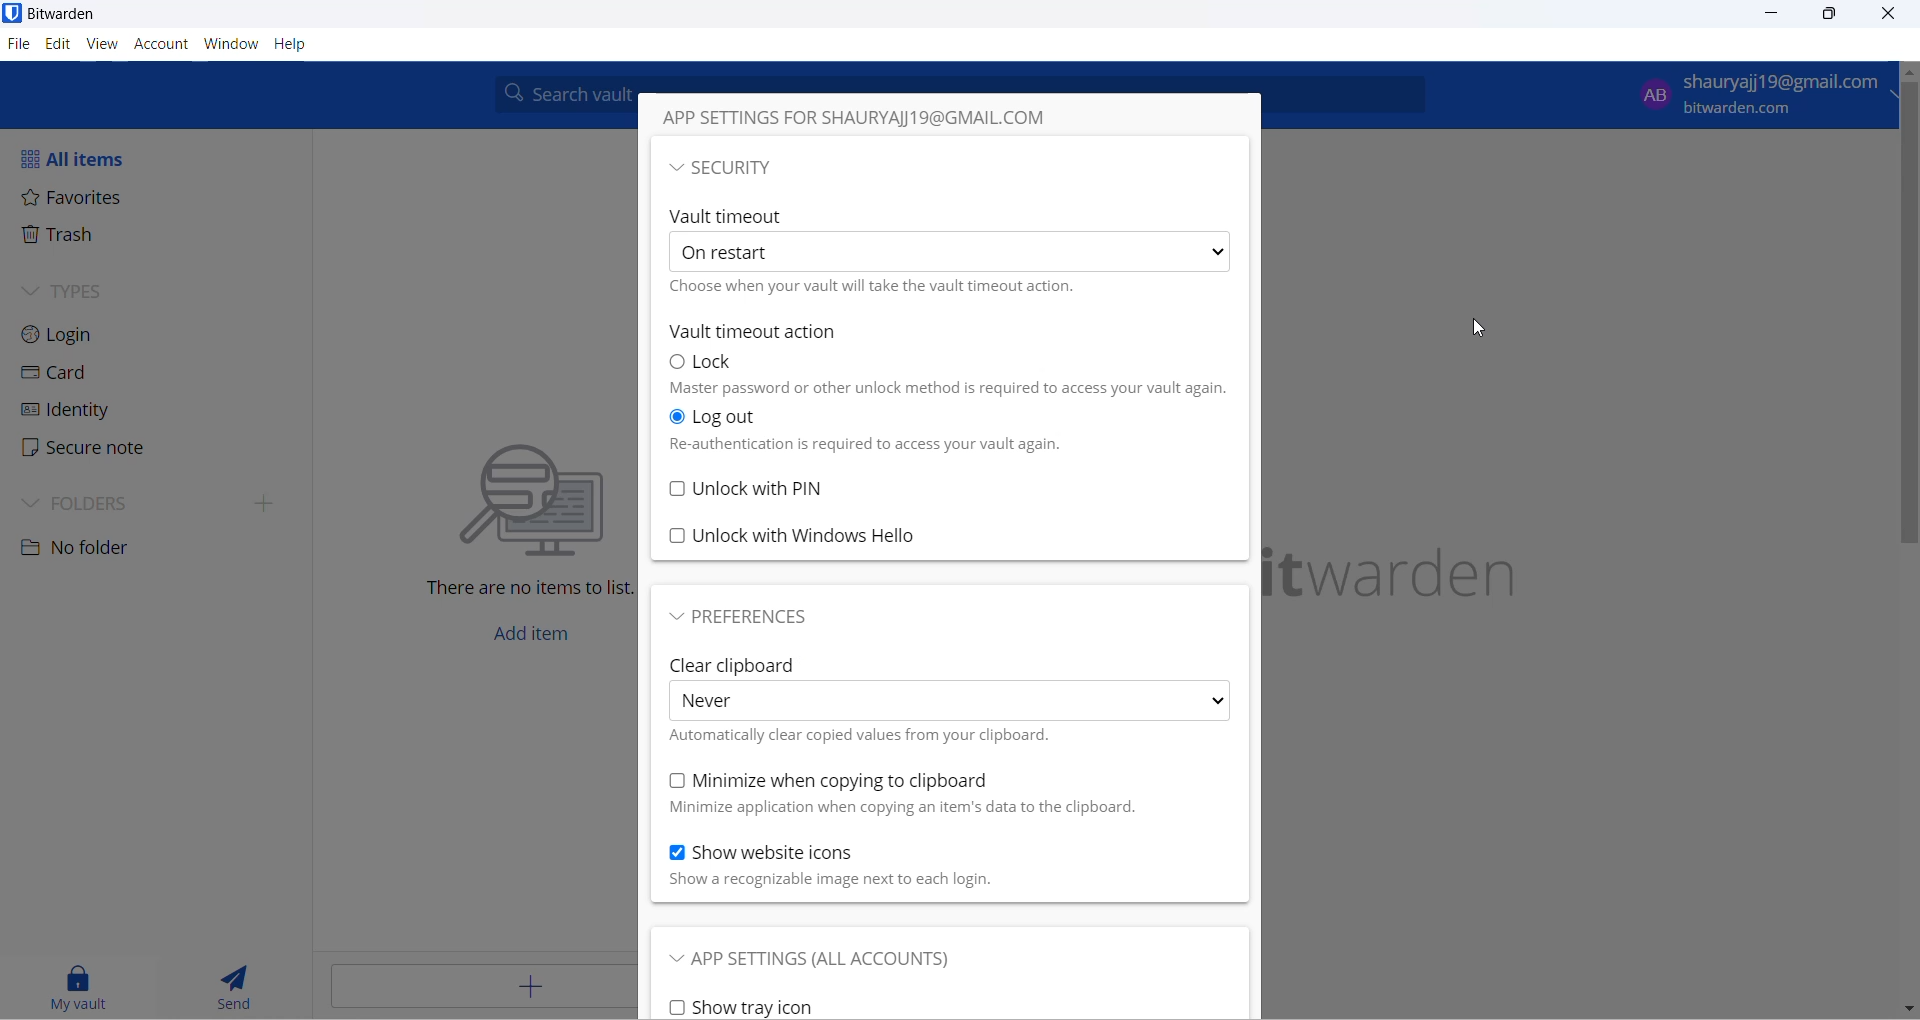 This screenshot has height=1020, width=1920. Describe the element at coordinates (837, 963) in the screenshot. I see `app settings` at that location.